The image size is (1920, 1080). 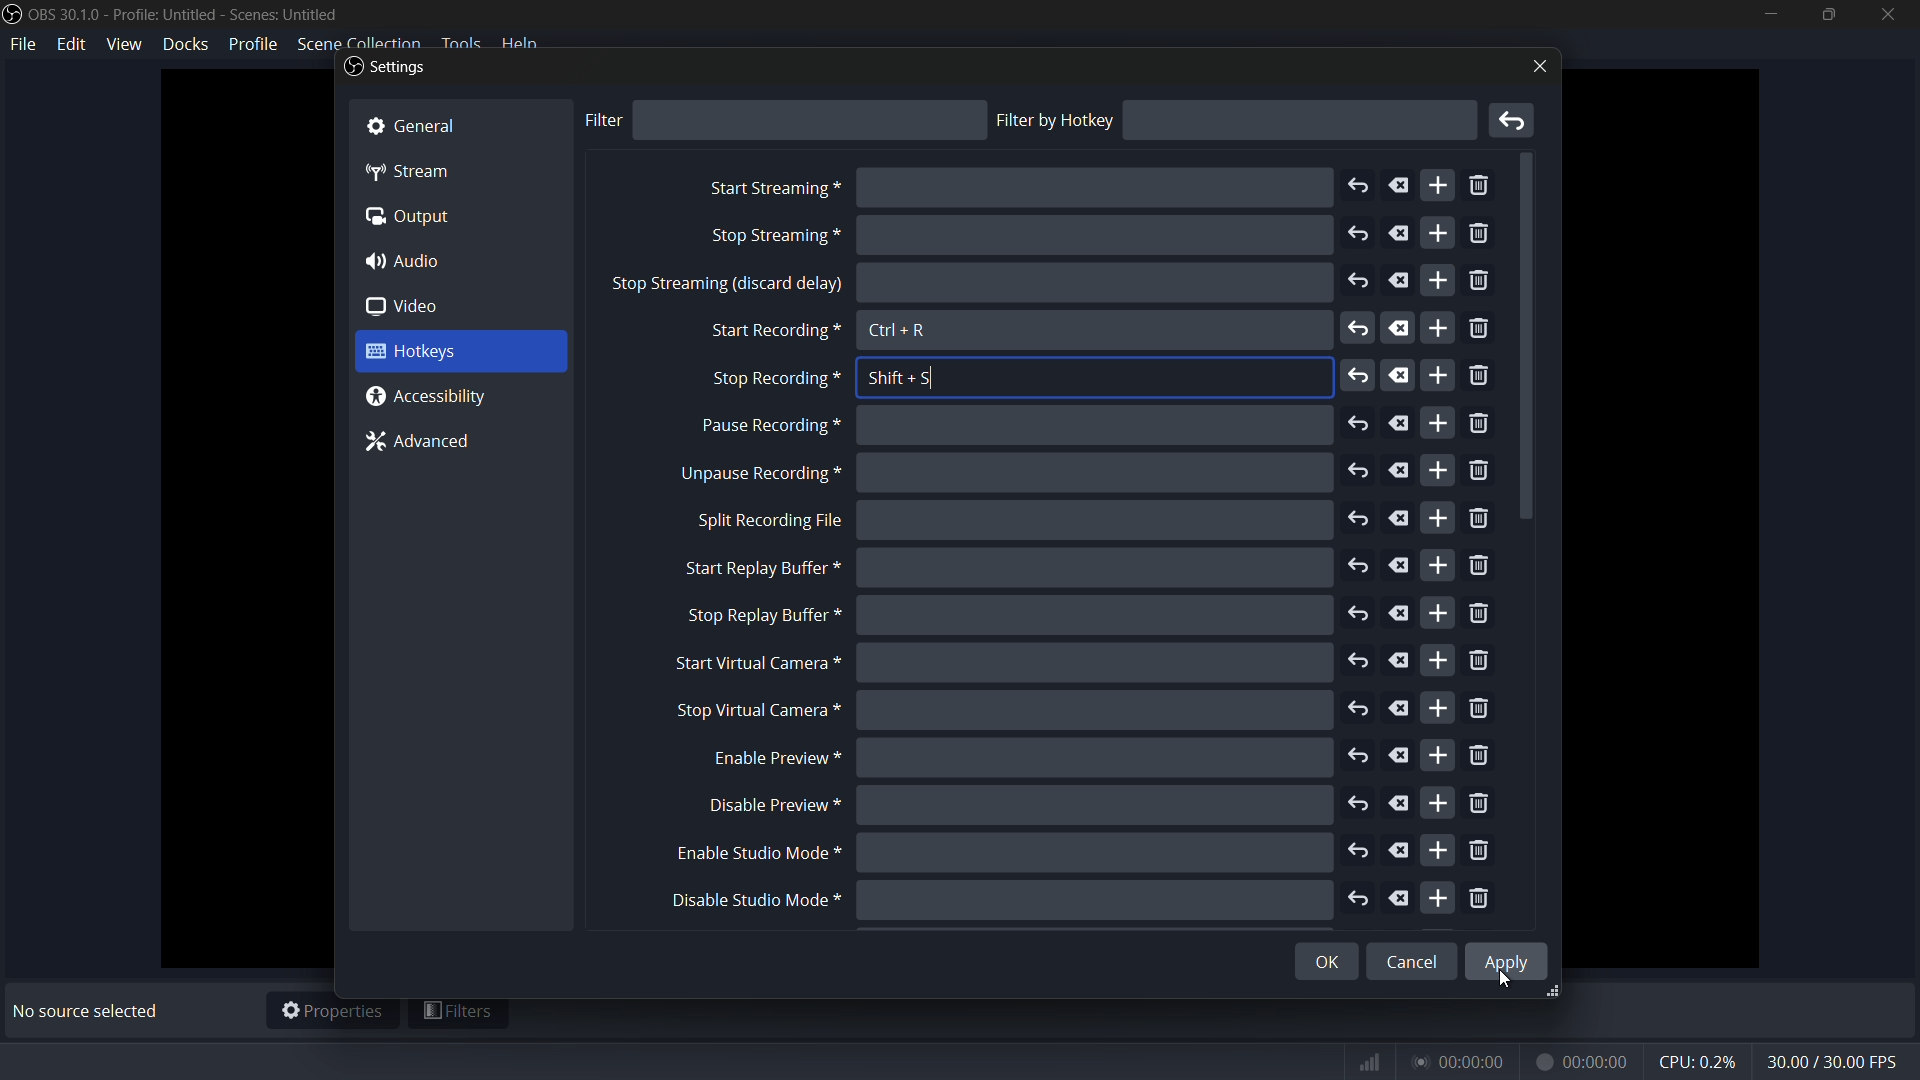 What do you see at coordinates (417, 307) in the screenshot?
I see `0 video` at bounding box center [417, 307].